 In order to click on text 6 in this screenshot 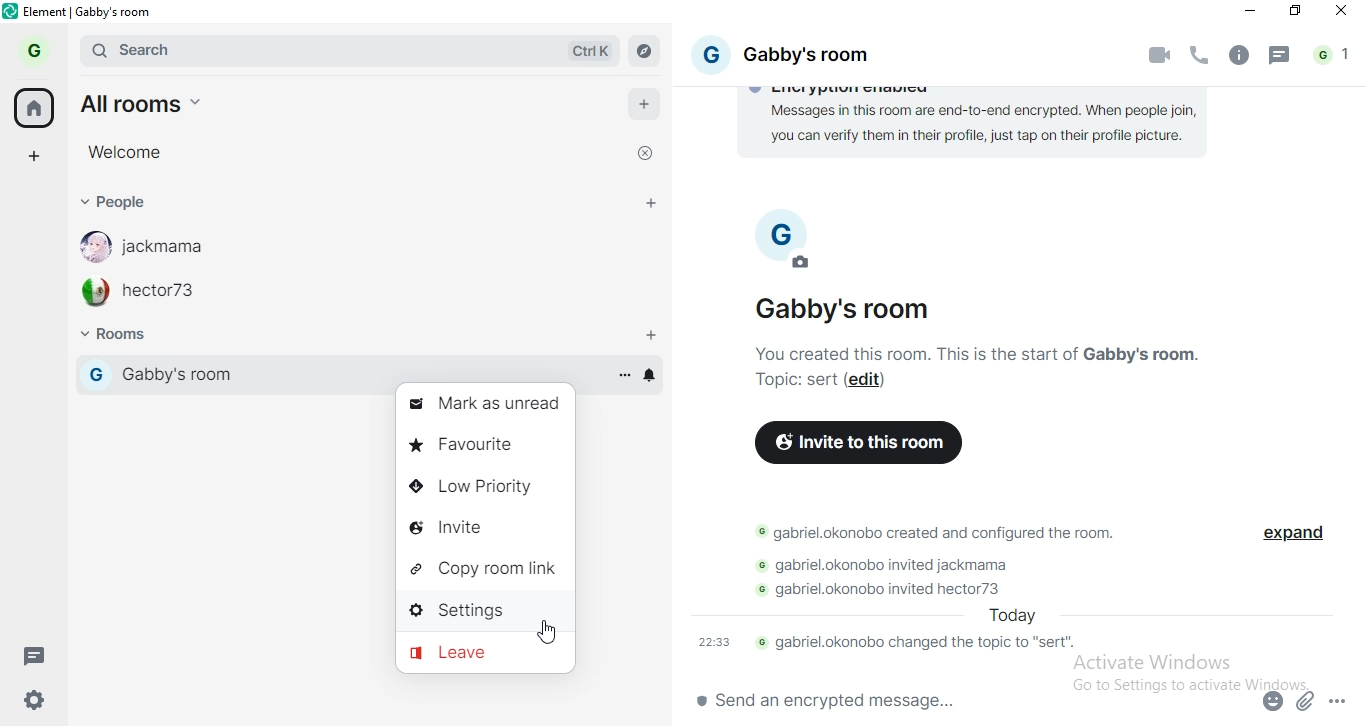, I will do `click(891, 644)`.